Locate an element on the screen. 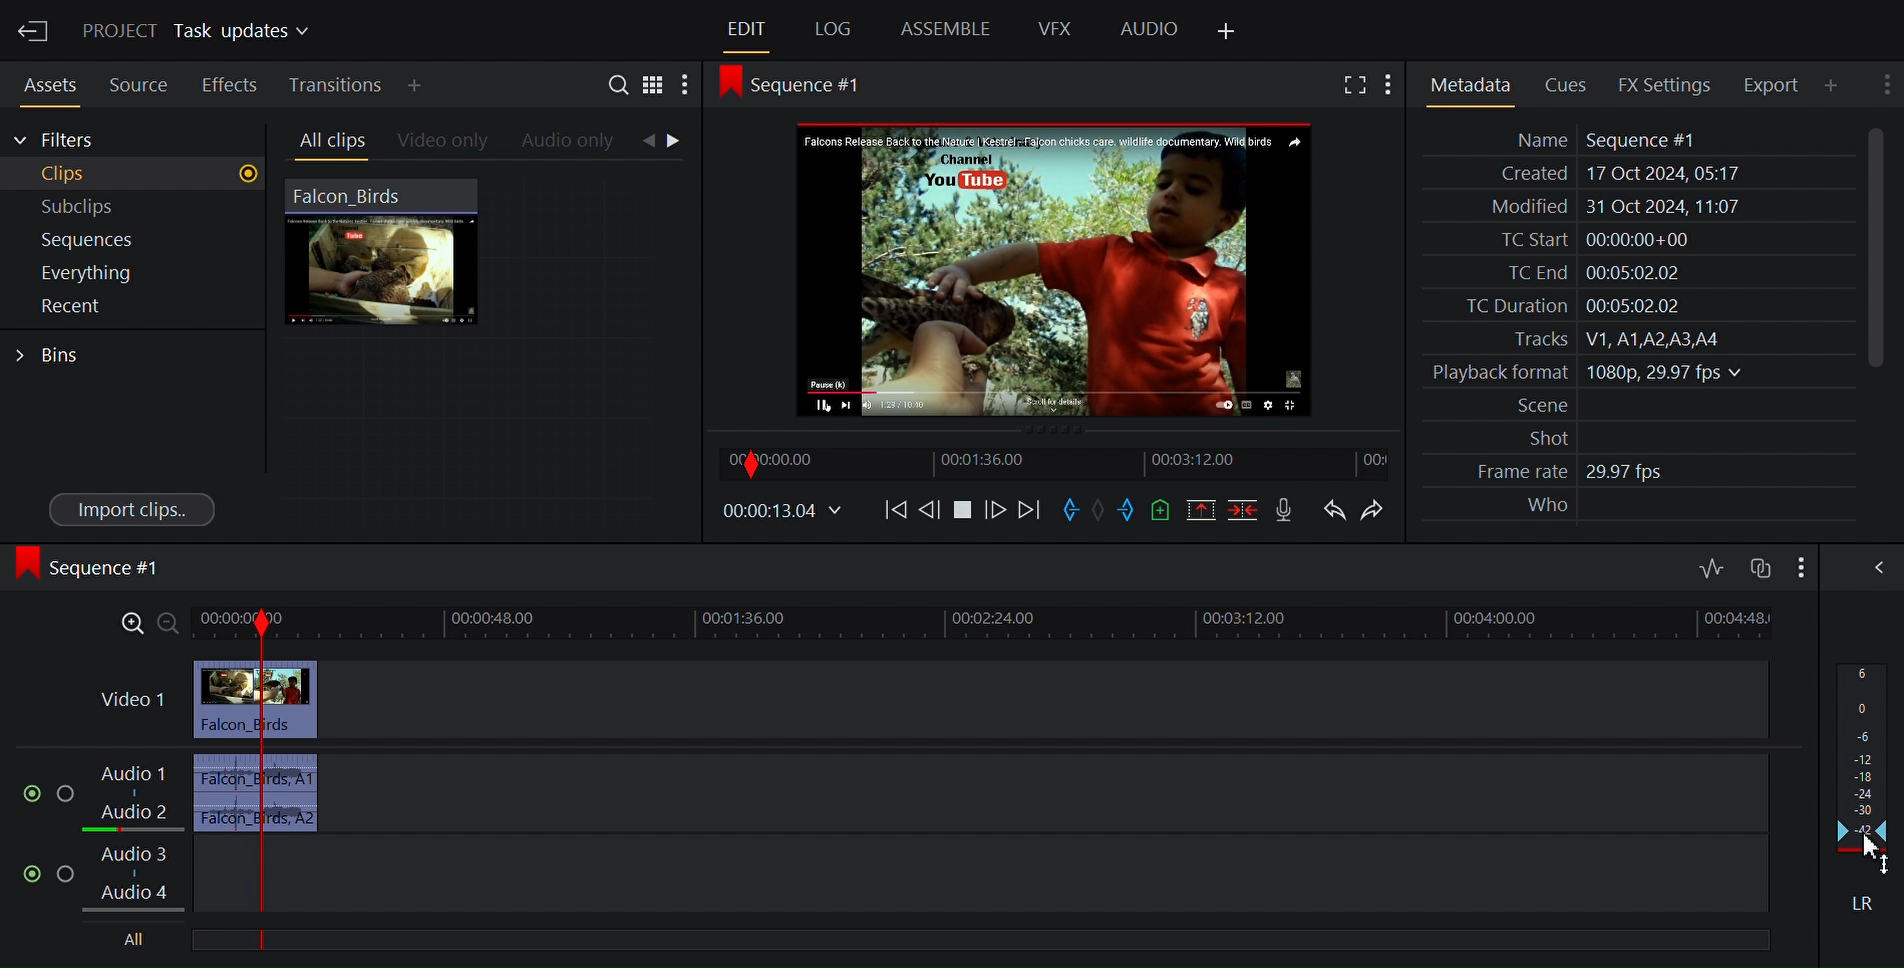 This screenshot has height=968, width=1904. VFX is located at coordinates (1055, 30).